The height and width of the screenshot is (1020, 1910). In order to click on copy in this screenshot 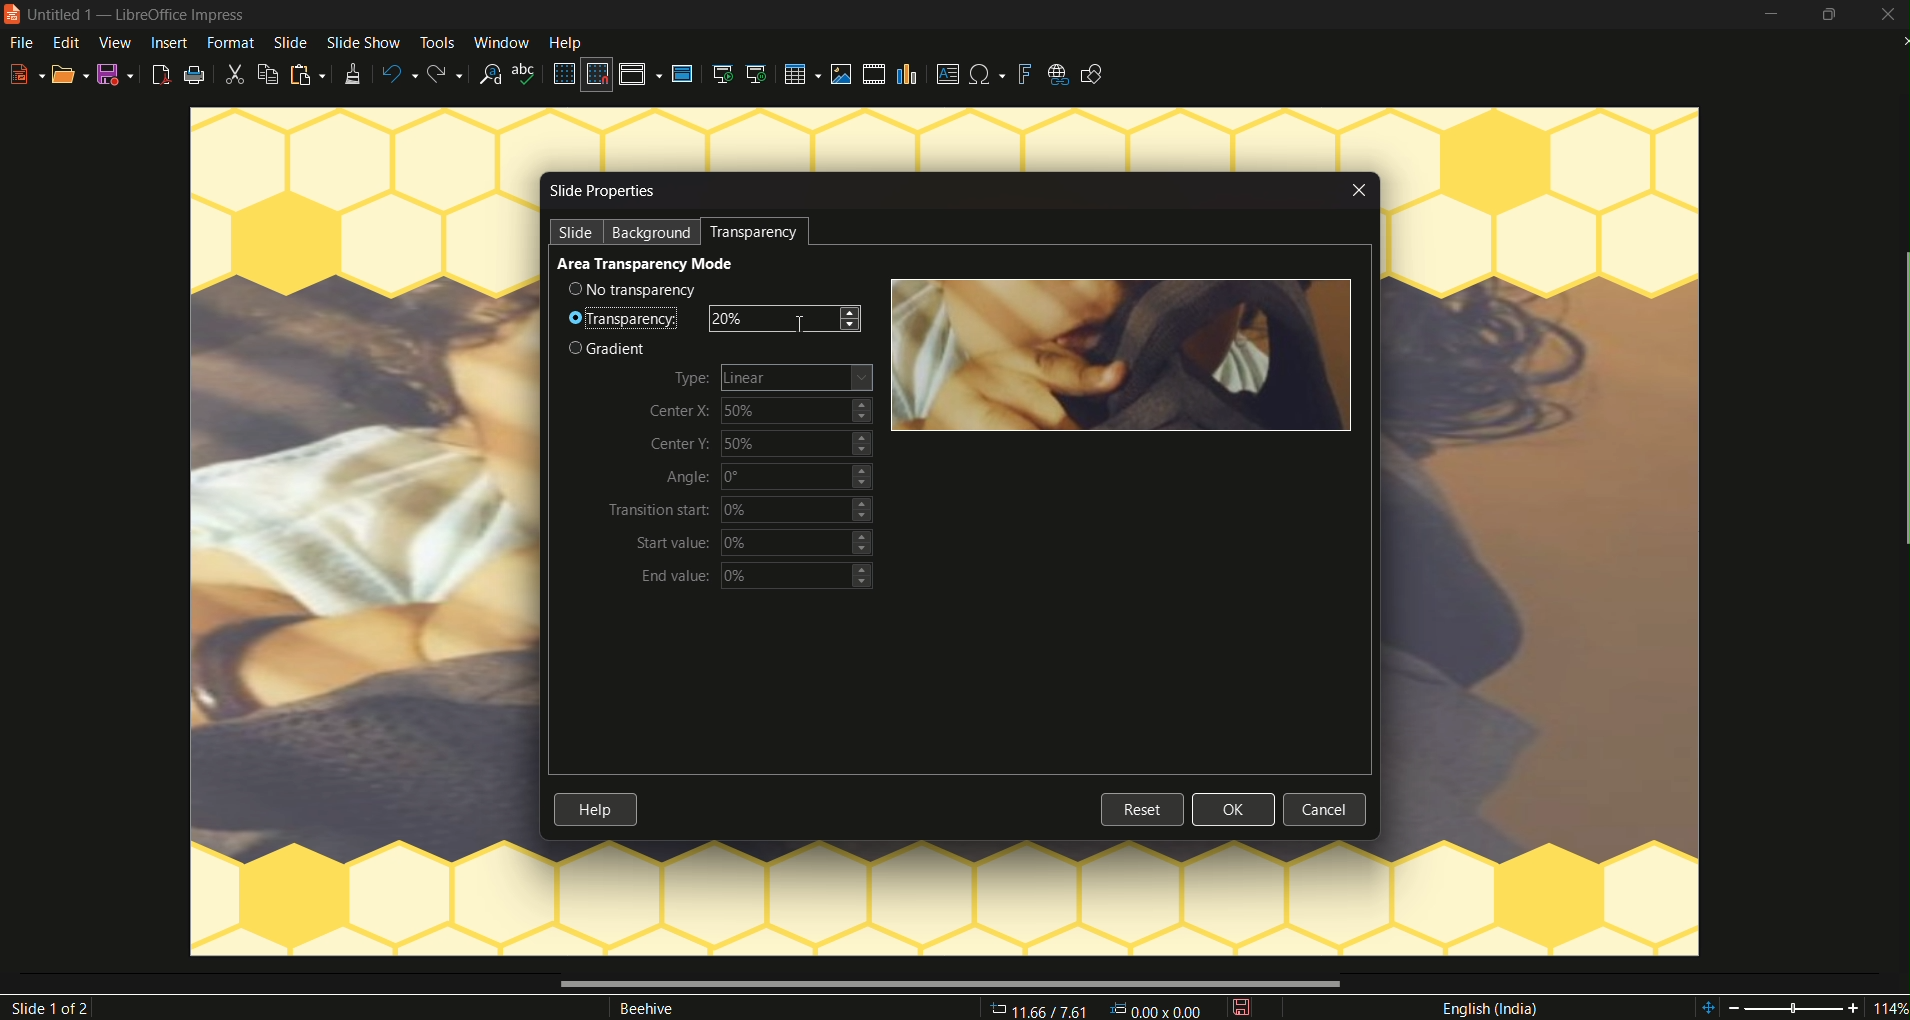, I will do `click(268, 74)`.